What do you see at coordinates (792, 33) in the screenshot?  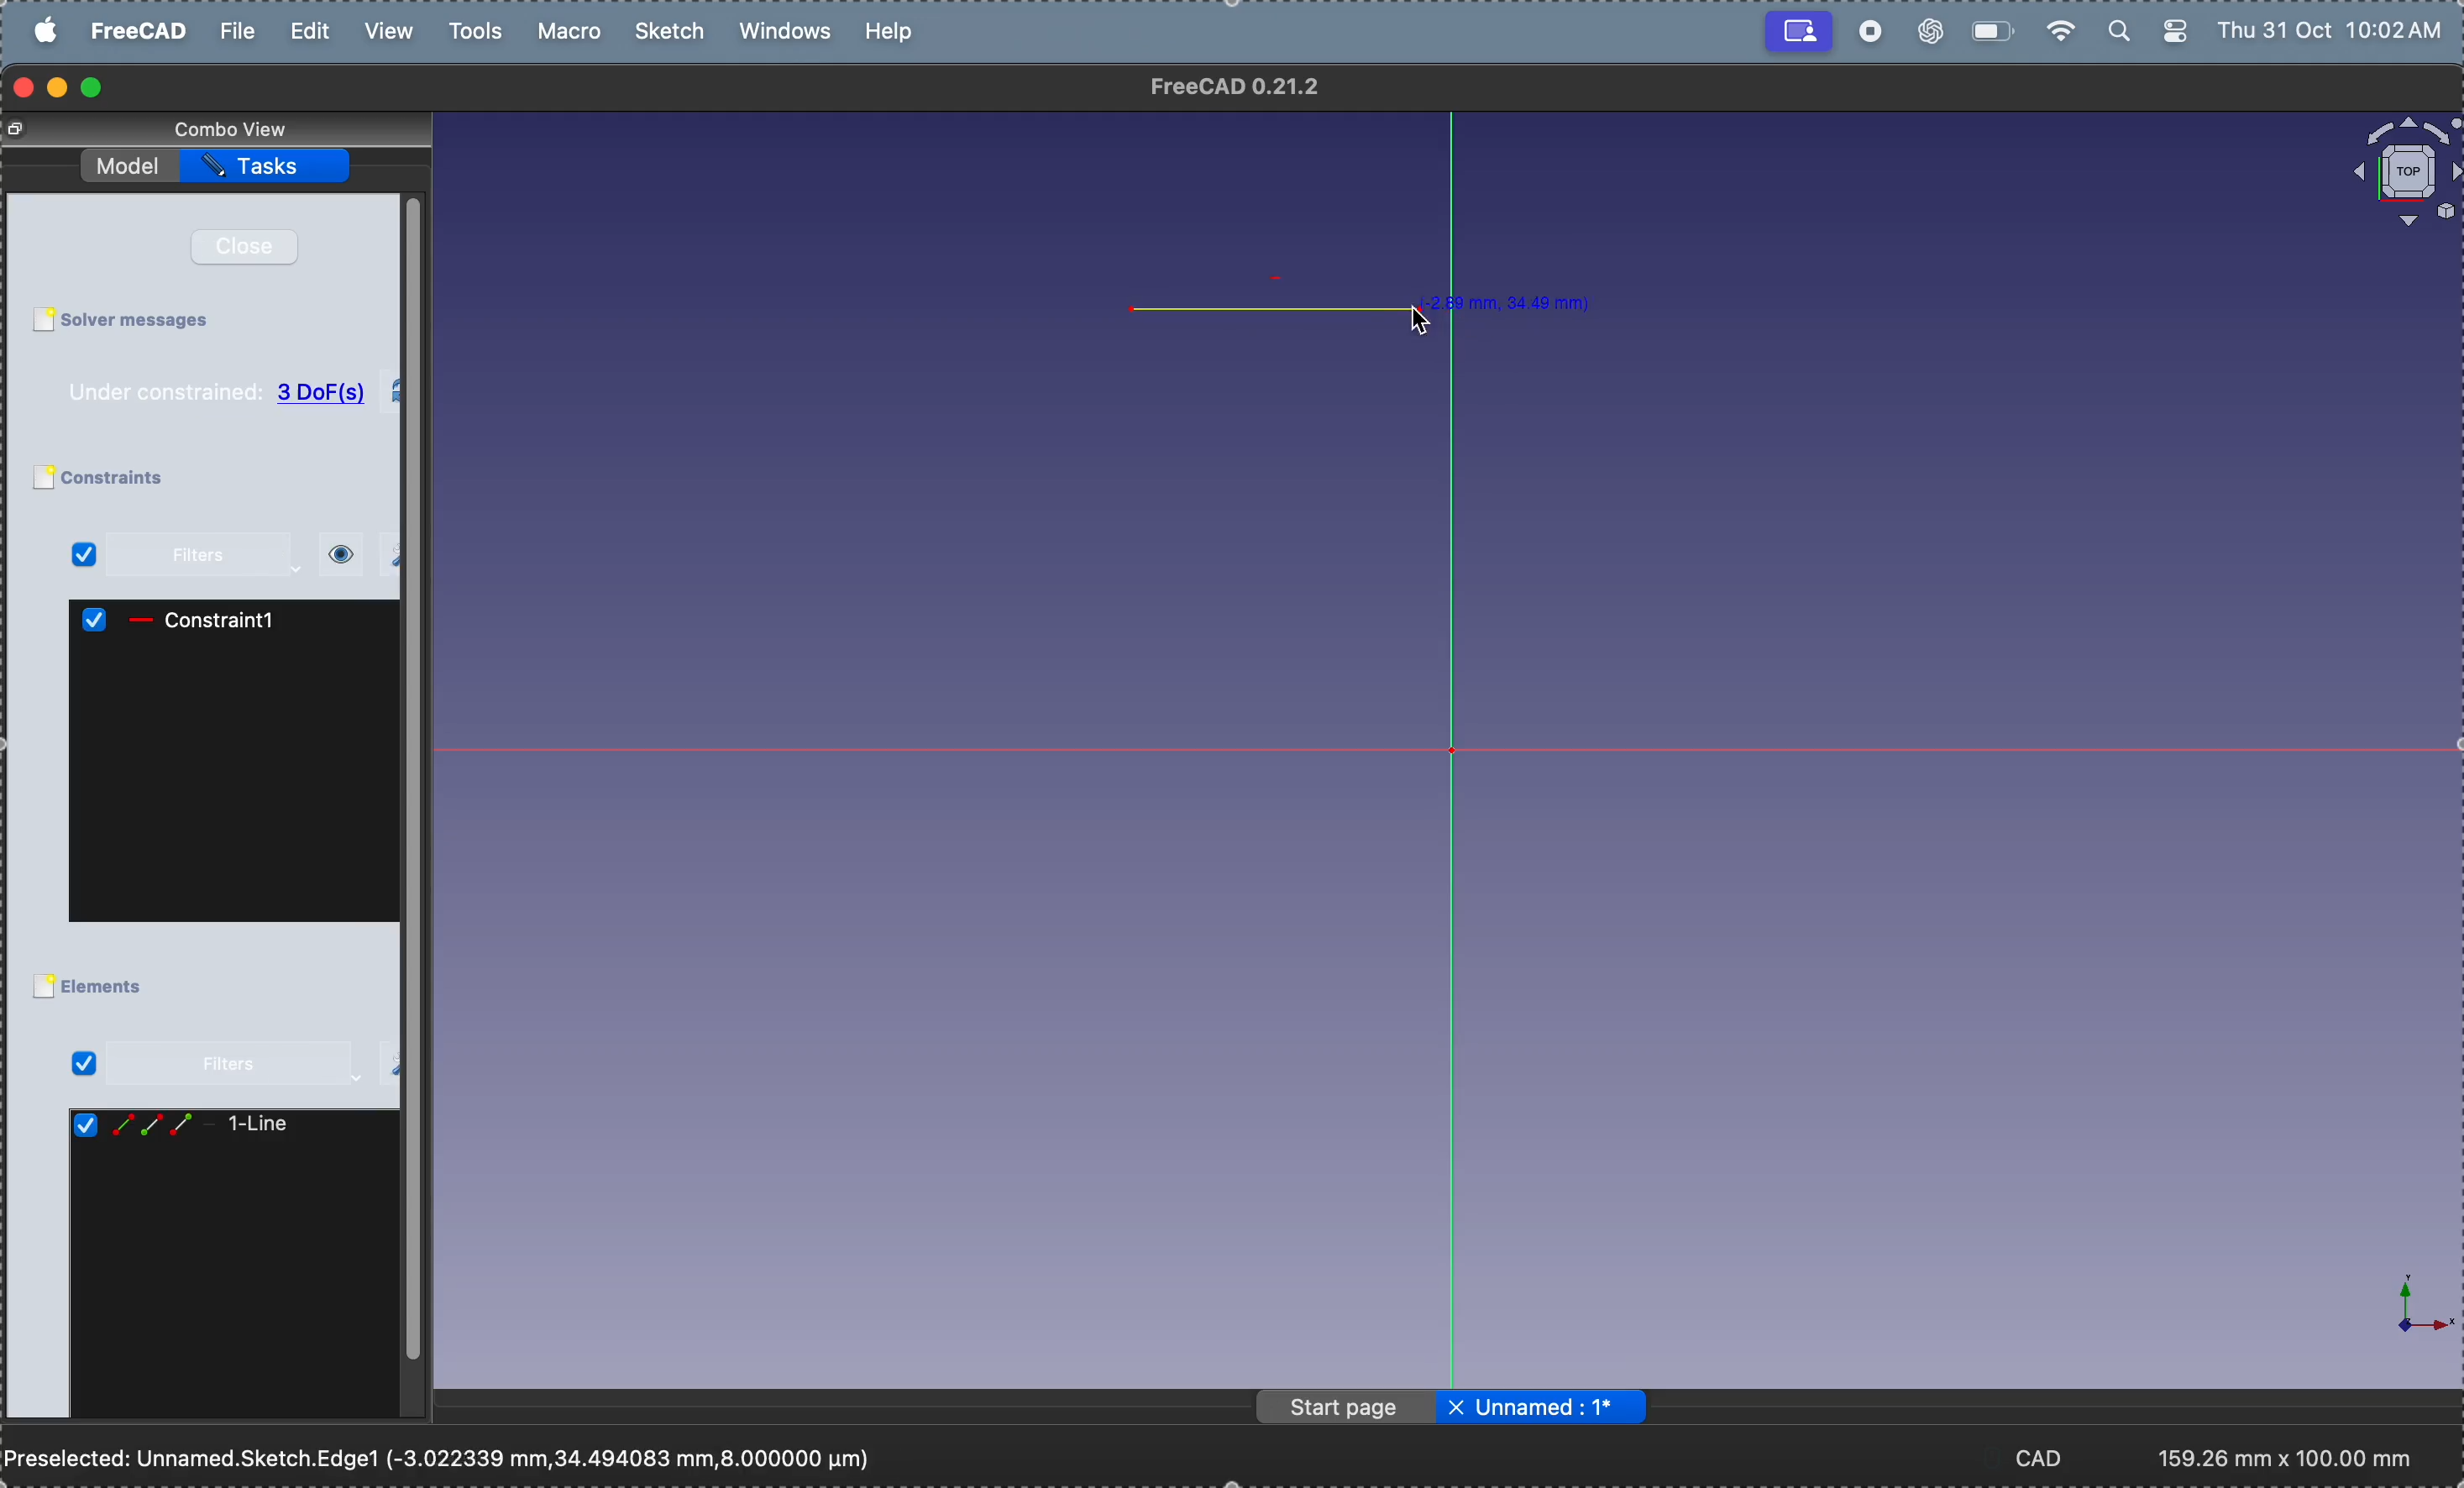 I see `windows` at bounding box center [792, 33].